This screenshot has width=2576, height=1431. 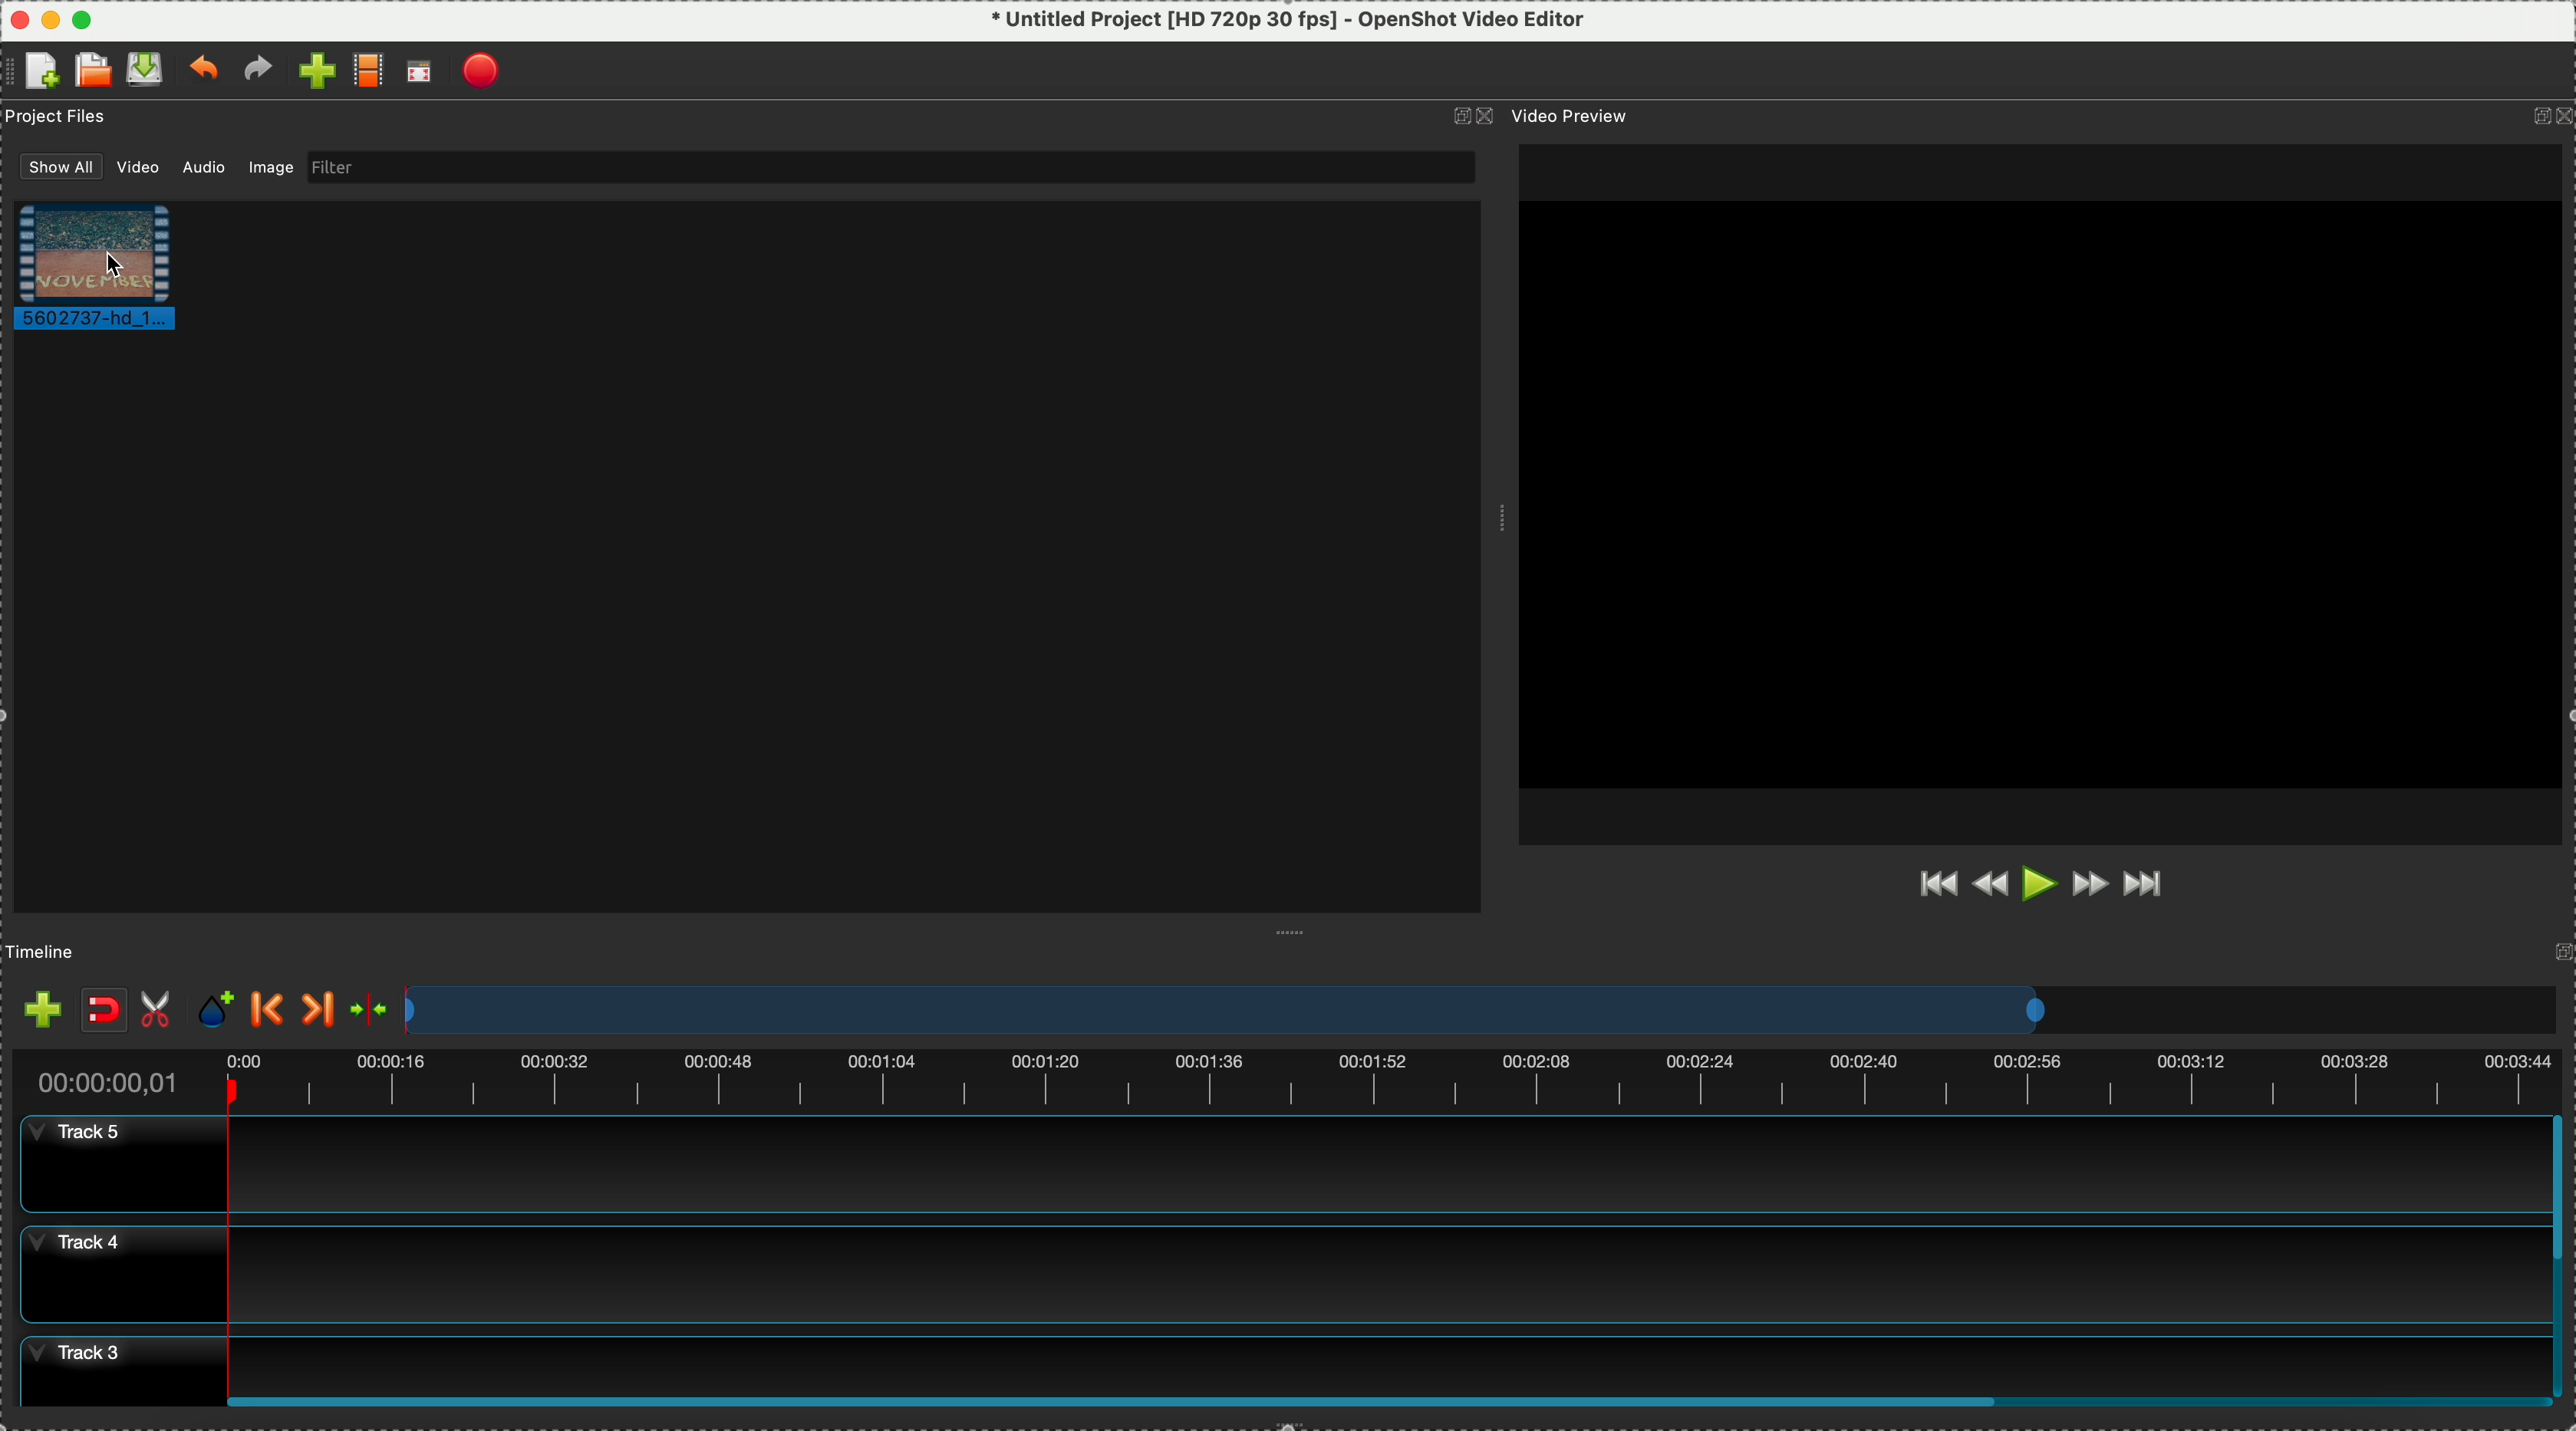 What do you see at coordinates (1277, 1163) in the screenshot?
I see `track 5` at bounding box center [1277, 1163].